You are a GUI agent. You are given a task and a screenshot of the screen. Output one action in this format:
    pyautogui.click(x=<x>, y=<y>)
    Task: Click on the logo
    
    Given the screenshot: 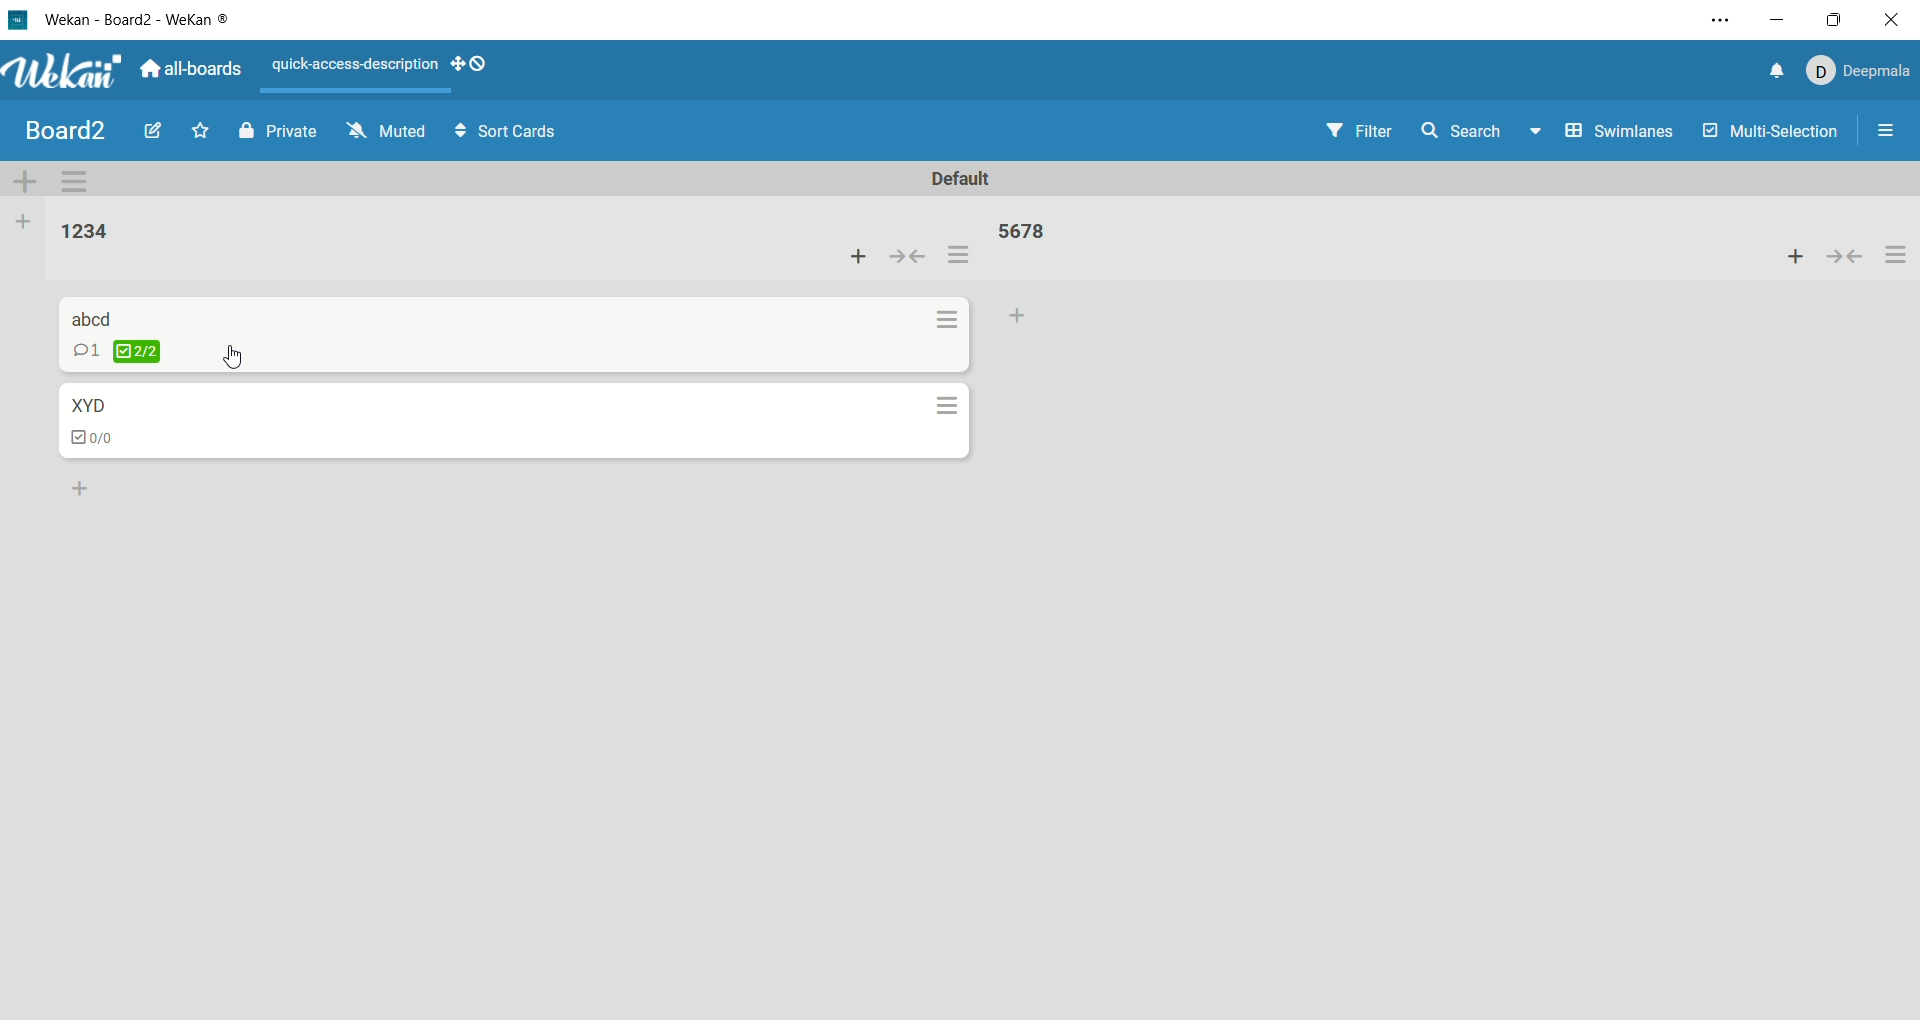 What is the action you would take?
    pyautogui.click(x=19, y=23)
    